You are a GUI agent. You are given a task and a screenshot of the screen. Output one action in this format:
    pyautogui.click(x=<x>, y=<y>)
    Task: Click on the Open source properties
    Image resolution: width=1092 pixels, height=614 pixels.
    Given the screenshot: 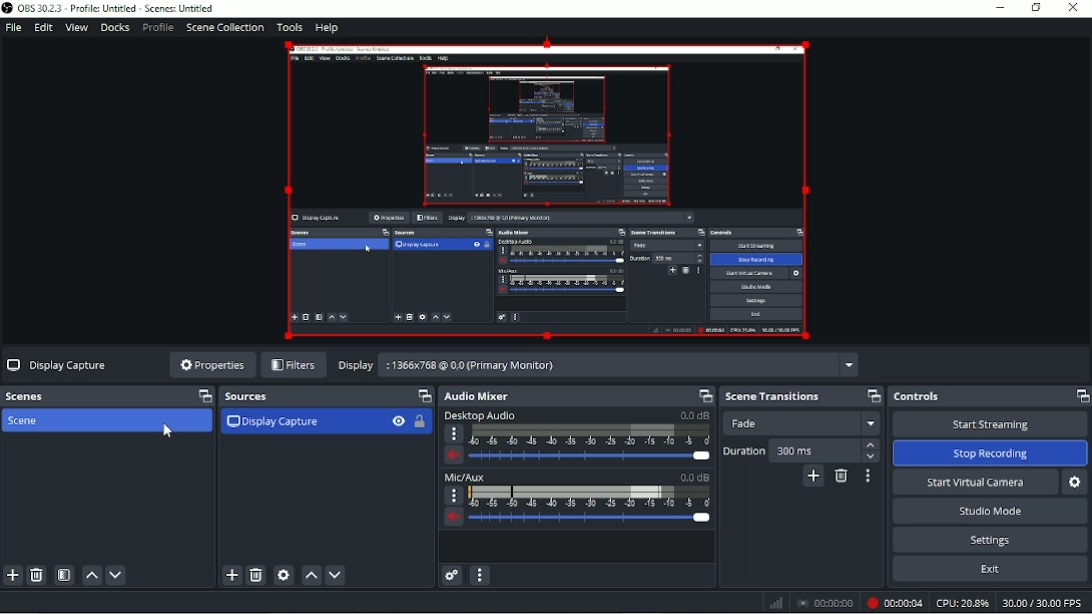 What is the action you would take?
    pyautogui.click(x=284, y=575)
    